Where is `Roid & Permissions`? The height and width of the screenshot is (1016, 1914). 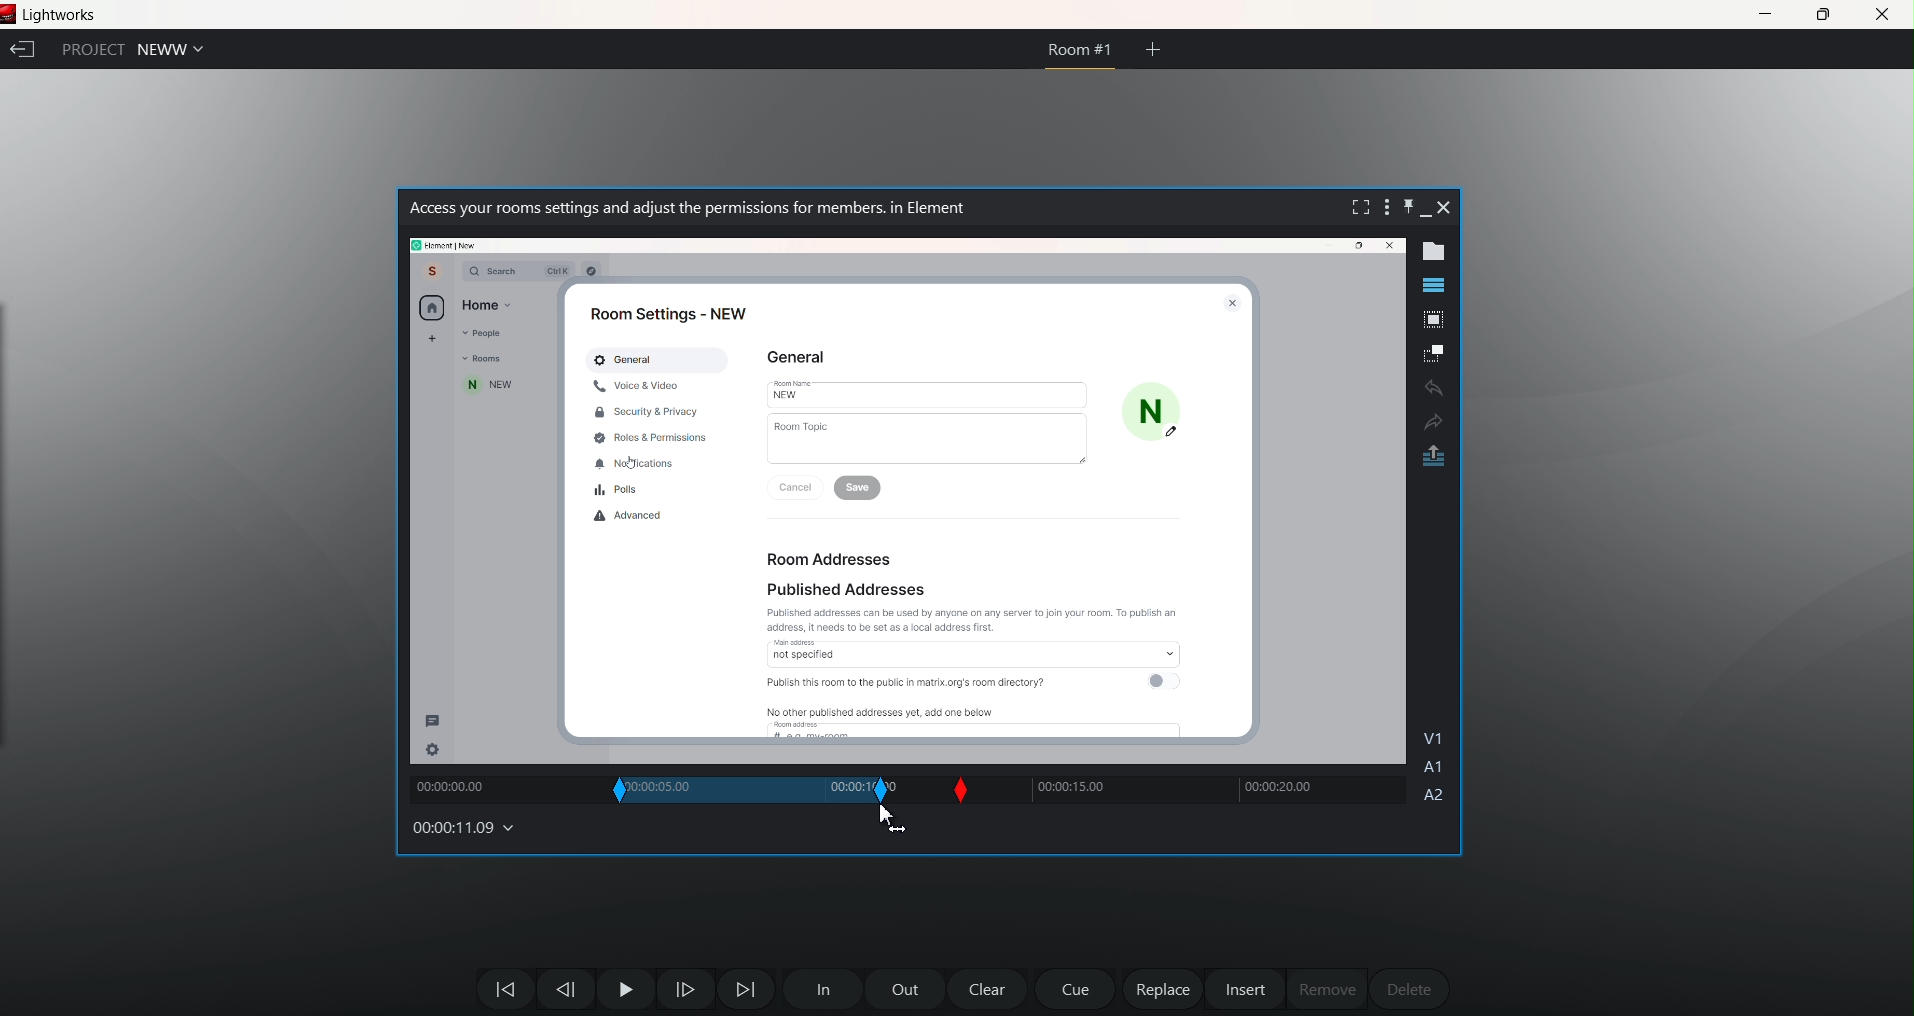 Roid & Permissions is located at coordinates (654, 437).